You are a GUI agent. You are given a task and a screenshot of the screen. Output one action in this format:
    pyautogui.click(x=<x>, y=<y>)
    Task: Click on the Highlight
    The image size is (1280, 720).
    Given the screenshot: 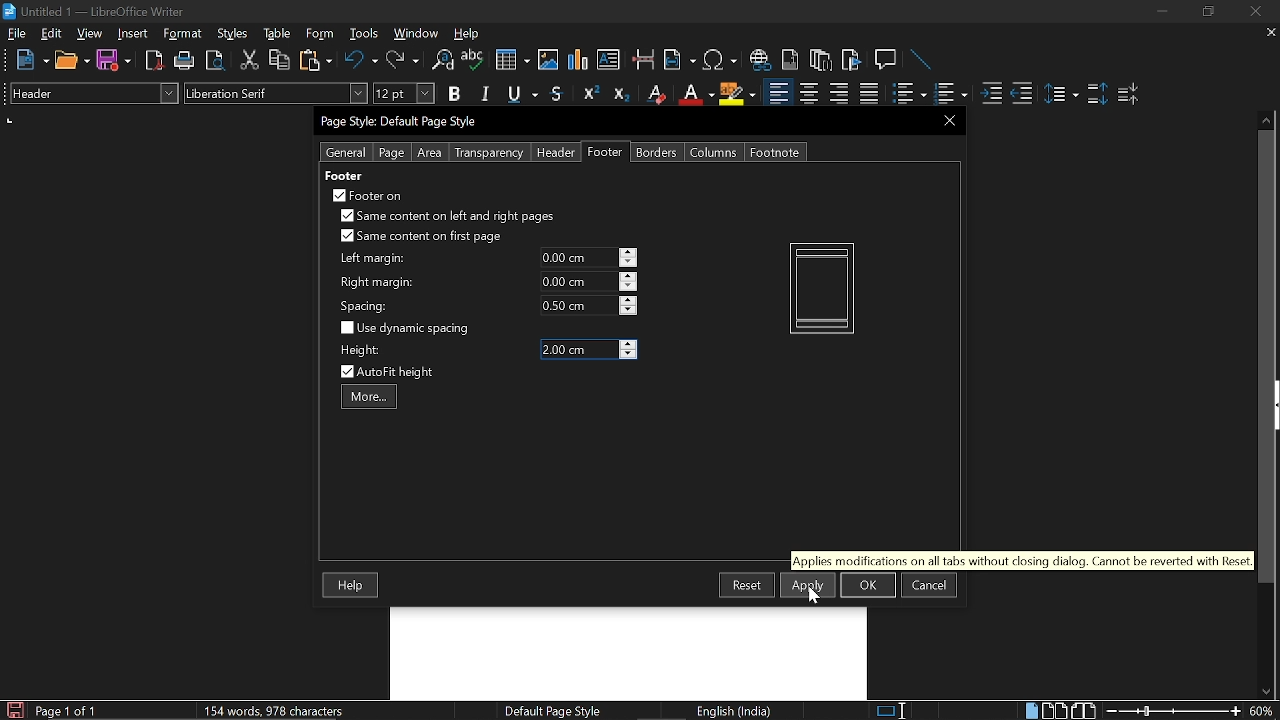 What is the action you would take?
    pyautogui.click(x=738, y=93)
    